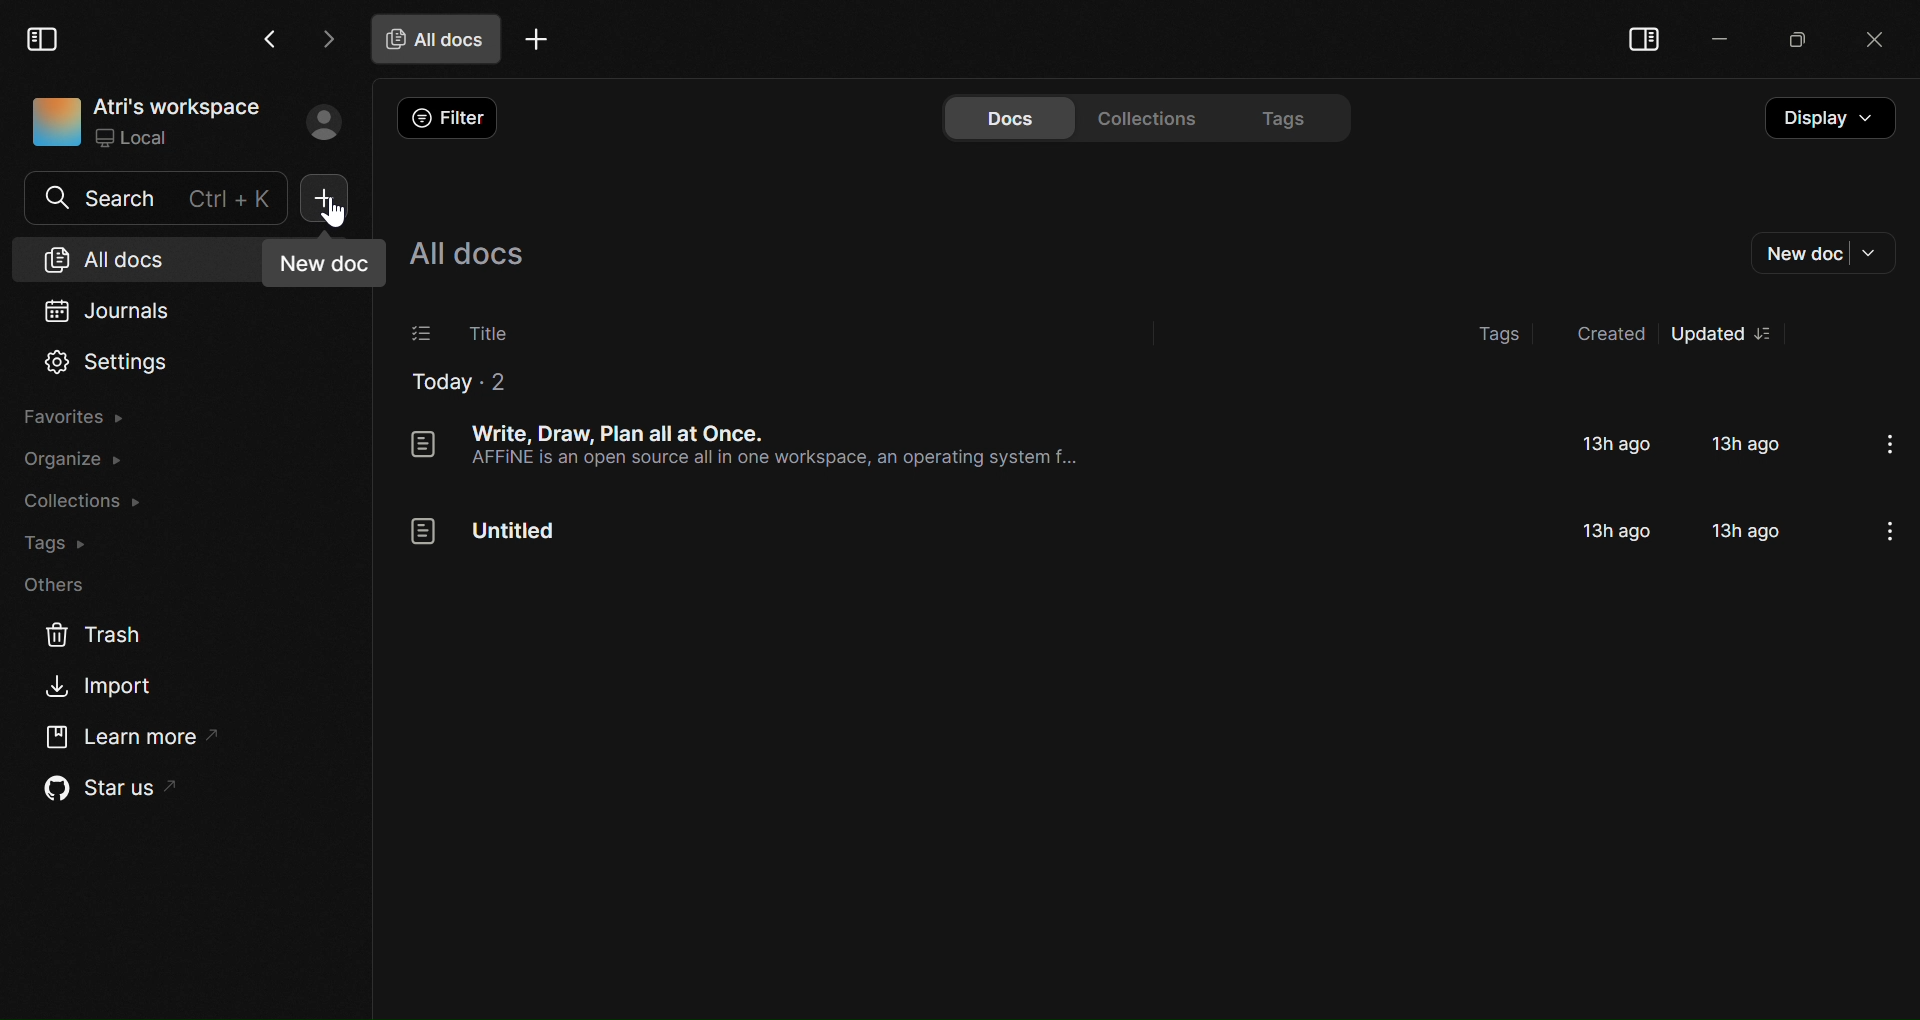 This screenshot has height=1020, width=1920. What do you see at coordinates (106, 686) in the screenshot?
I see `Import` at bounding box center [106, 686].